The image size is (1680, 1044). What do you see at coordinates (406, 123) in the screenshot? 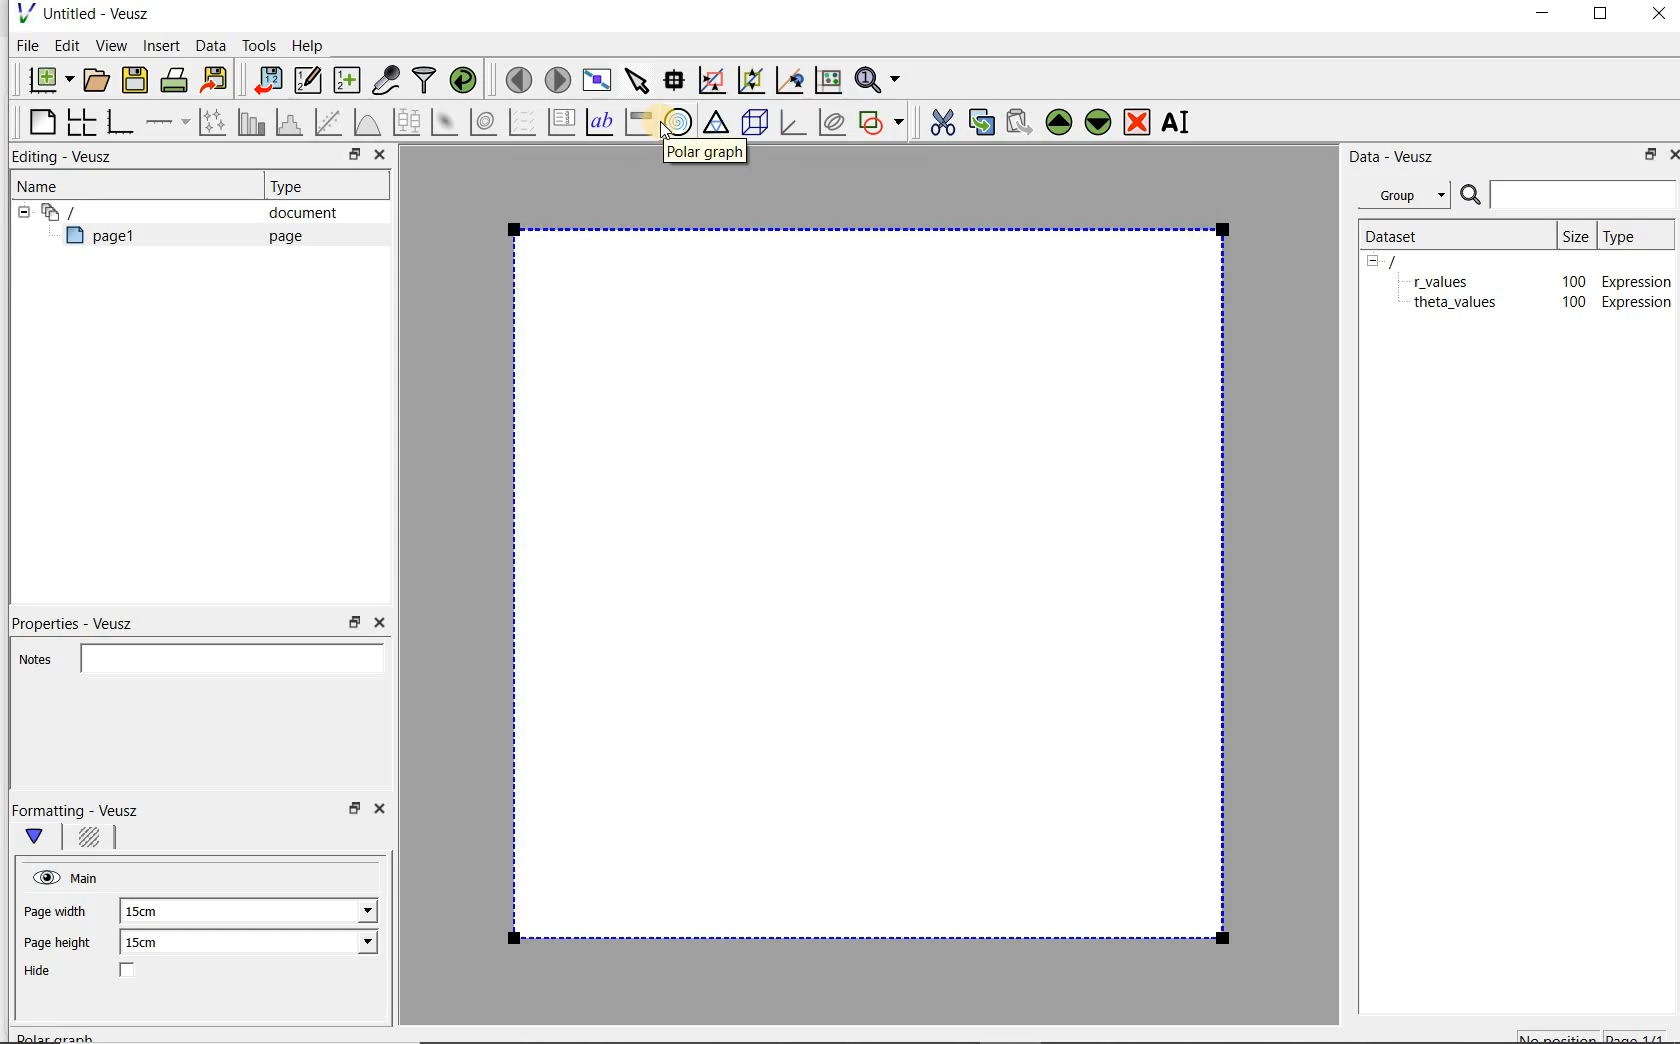
I see `plot box plots` at bounding box center [406, 123].